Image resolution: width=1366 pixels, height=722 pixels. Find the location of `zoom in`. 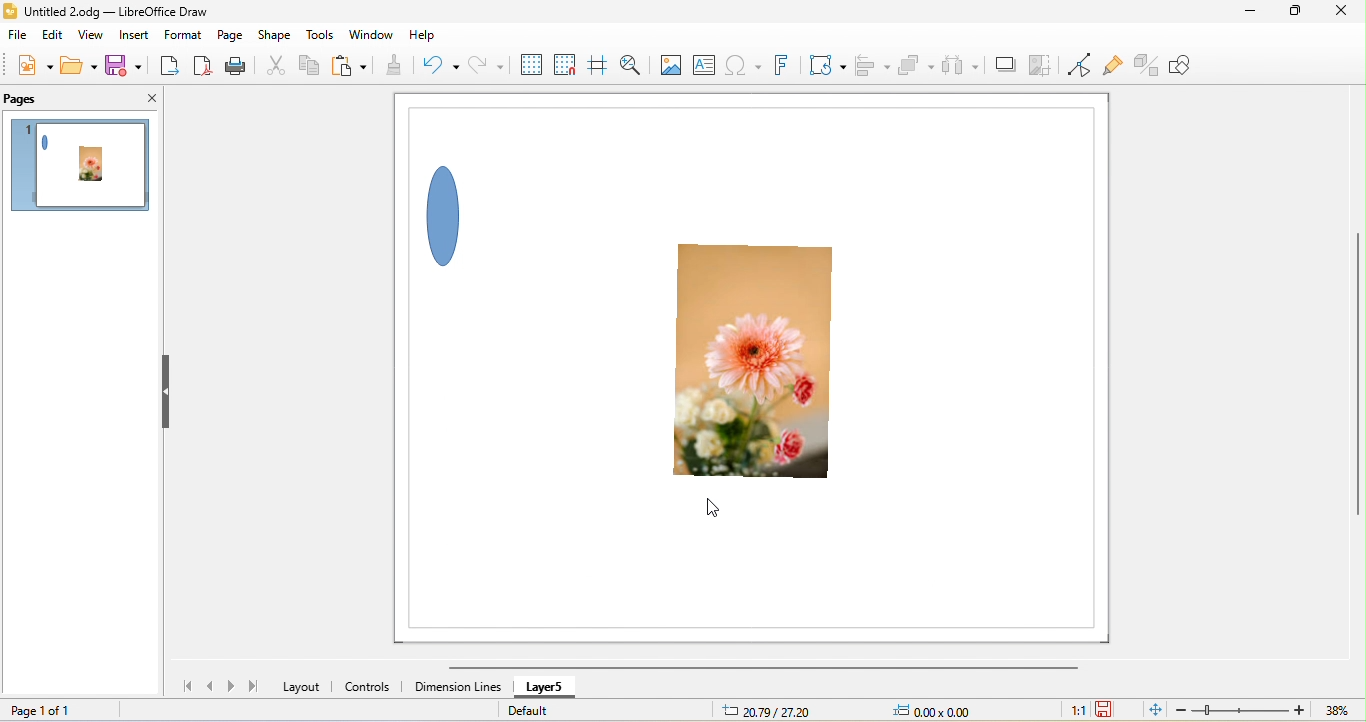

zoom in is located at coordinates (1300, 709).